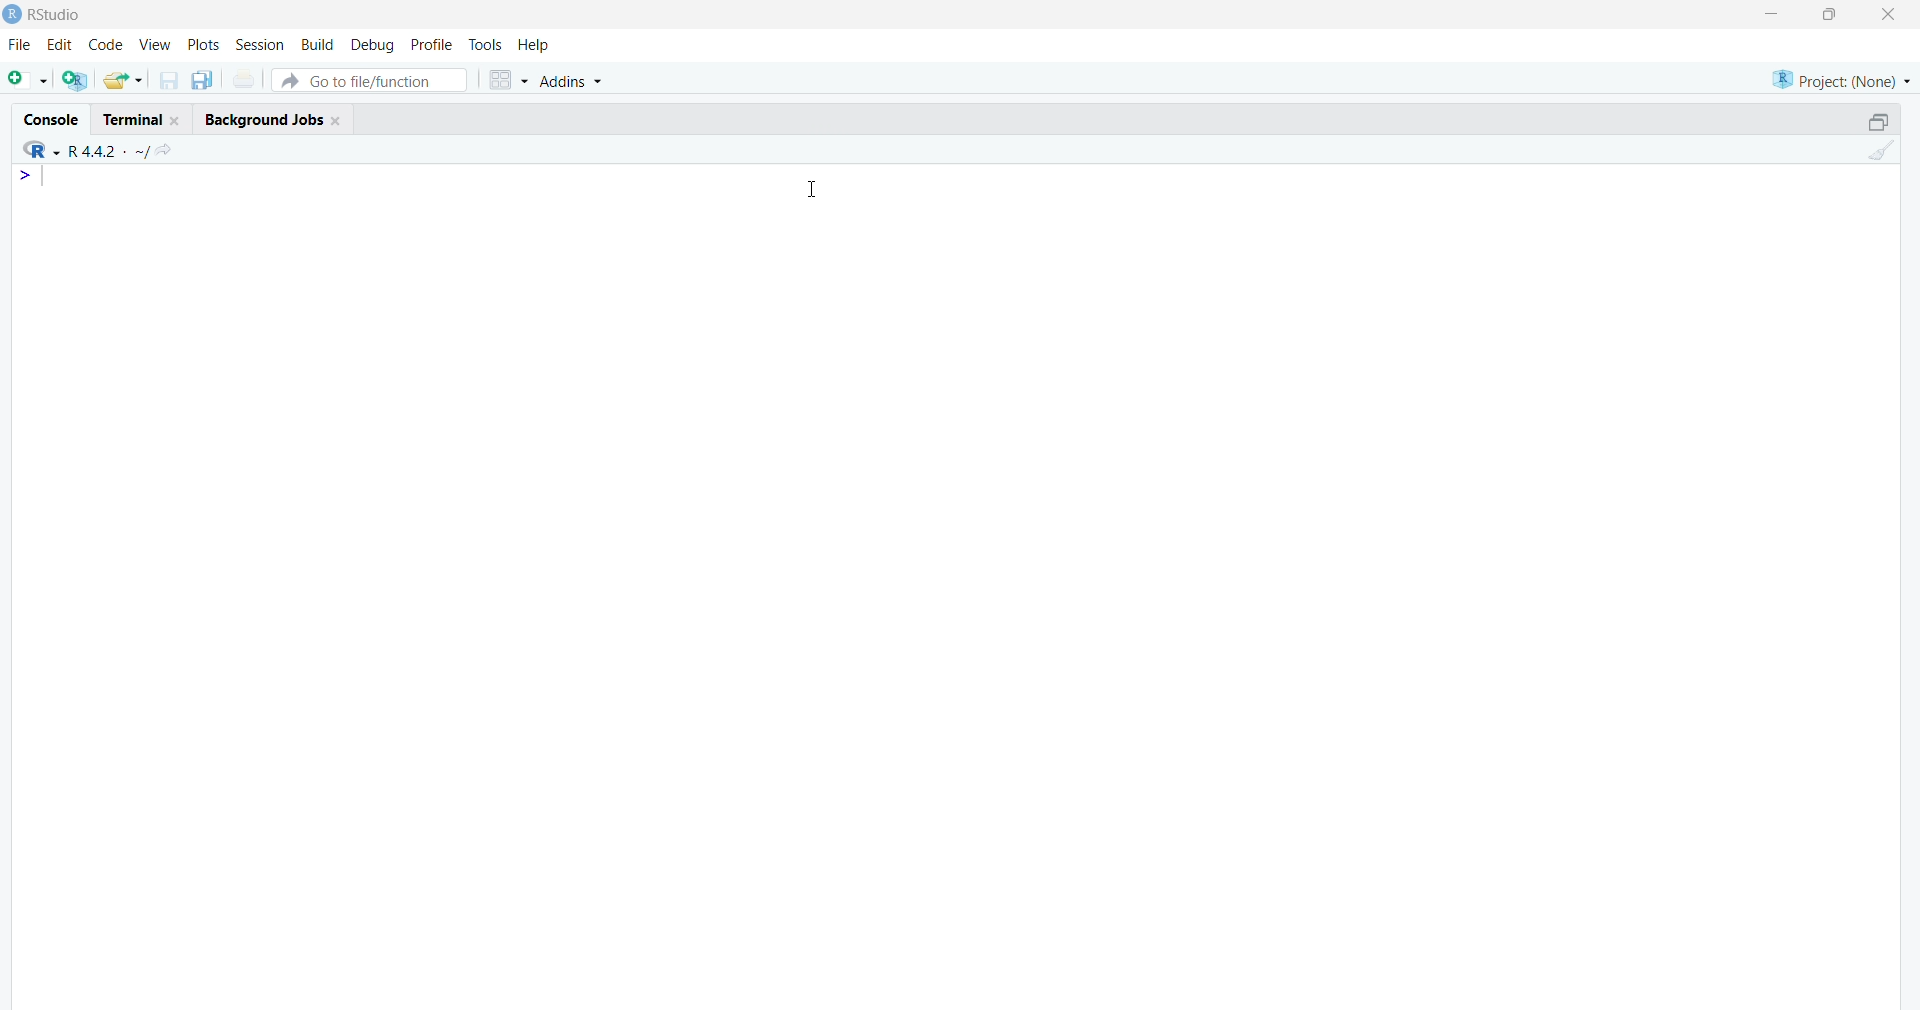  What do you see at coordinates (138, 117) in the screenshot?
I see `Terminal` at bounding box center [138, 117].